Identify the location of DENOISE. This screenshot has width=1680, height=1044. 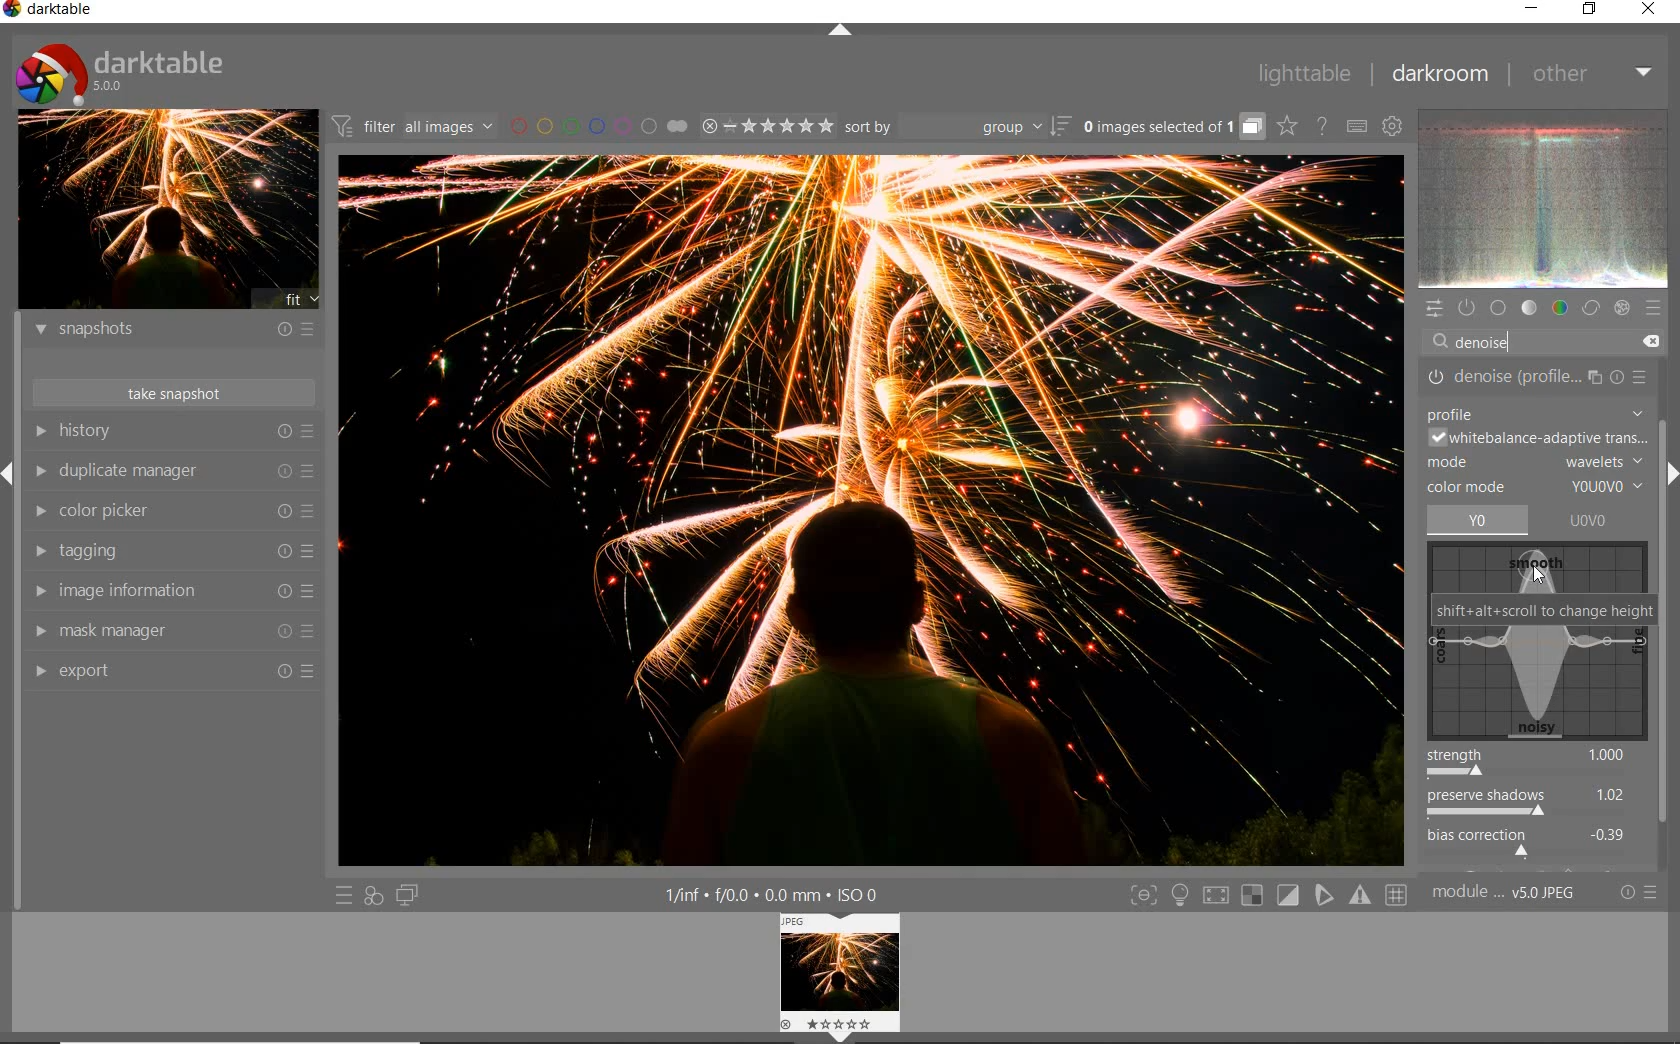
(1514, 343).